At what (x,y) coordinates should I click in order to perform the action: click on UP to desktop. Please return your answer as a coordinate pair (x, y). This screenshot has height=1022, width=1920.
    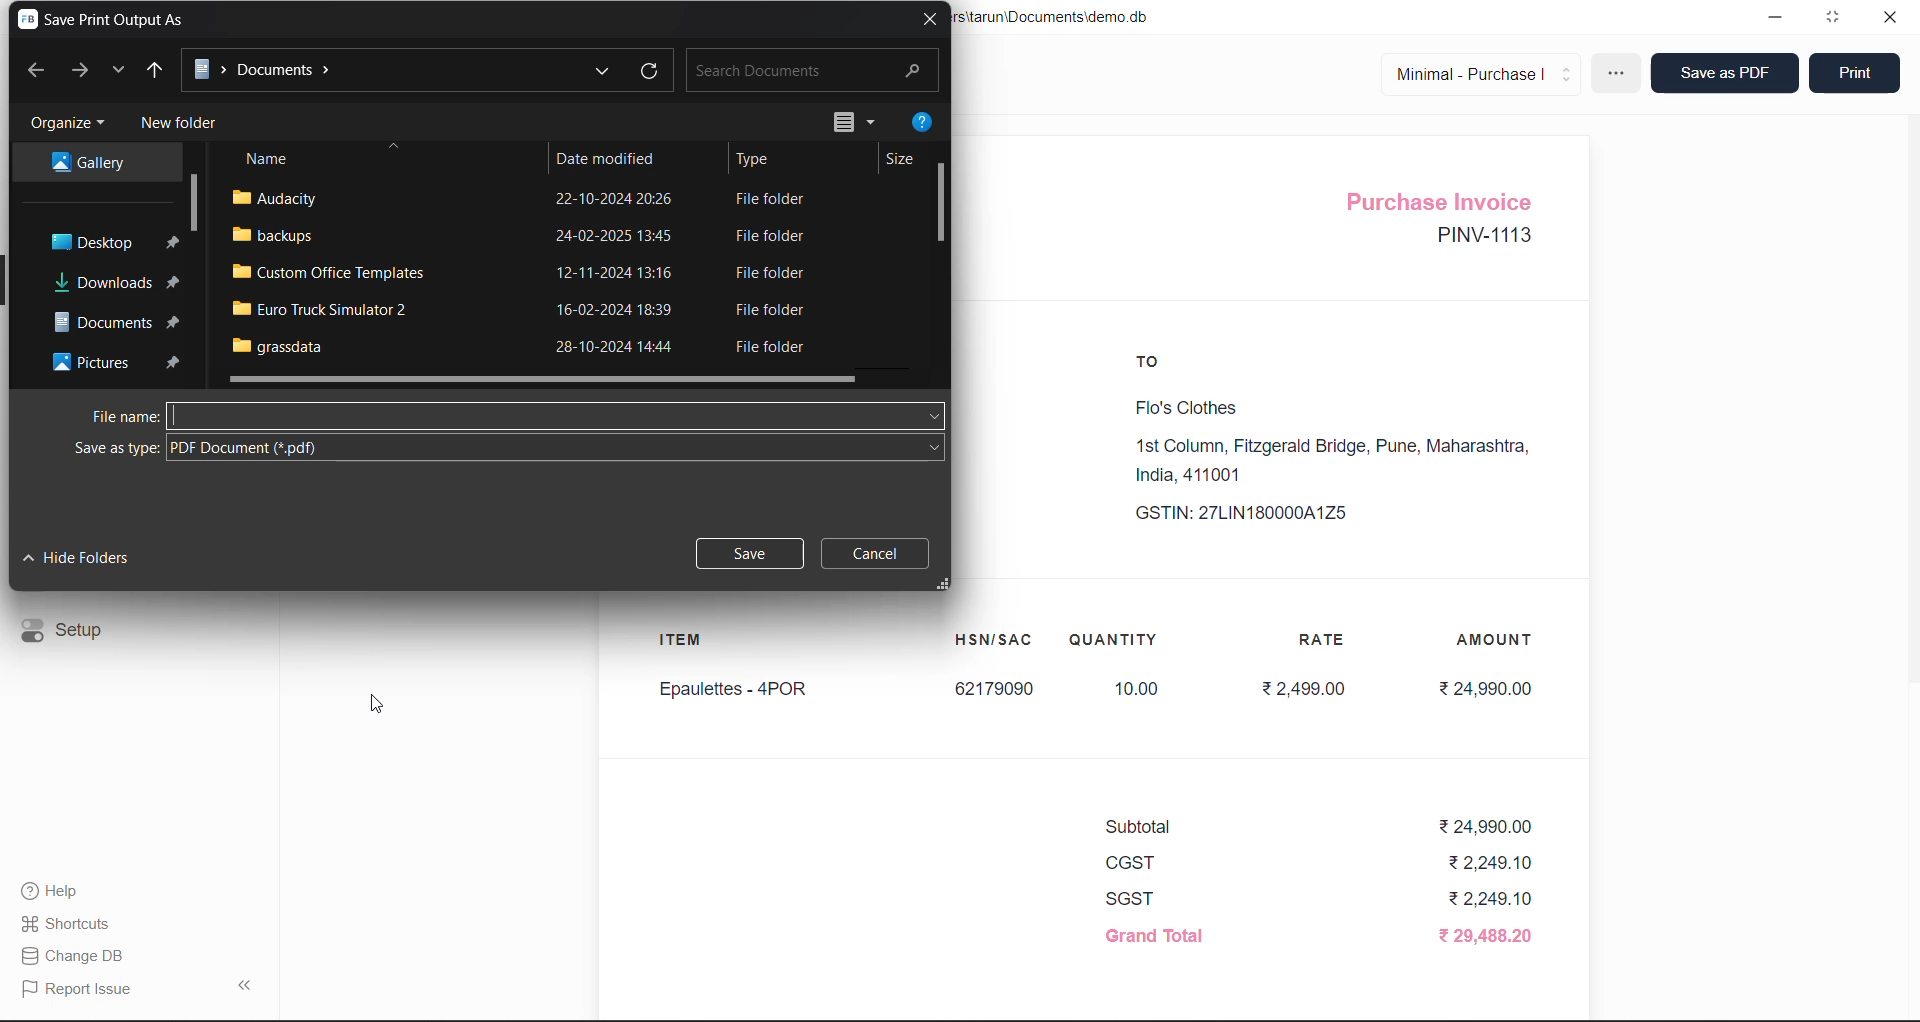
    Looking at the image, I should click on (160, 68).